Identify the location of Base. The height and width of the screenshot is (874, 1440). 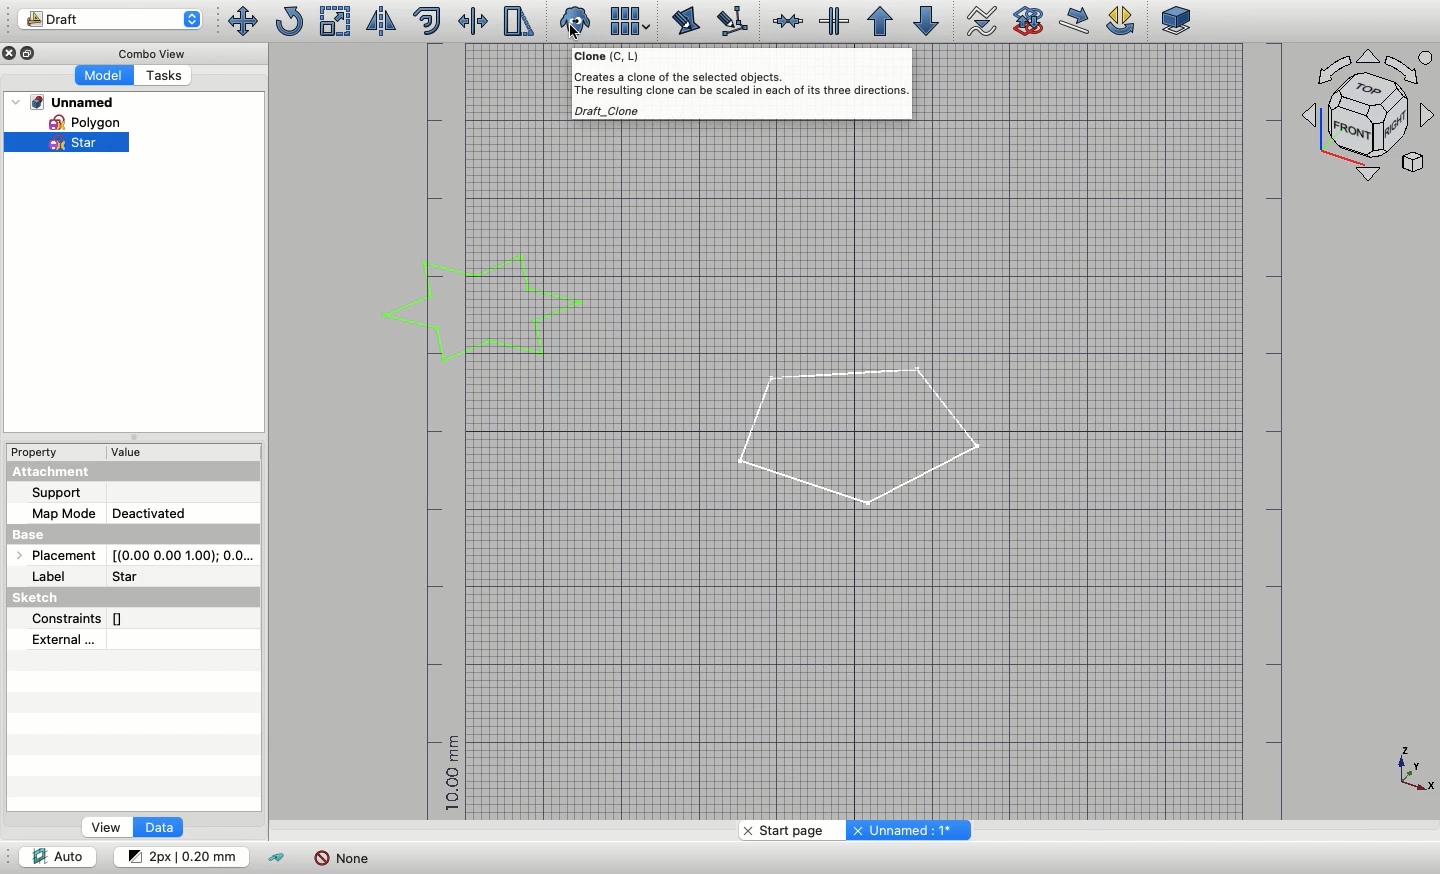
(133, 534).